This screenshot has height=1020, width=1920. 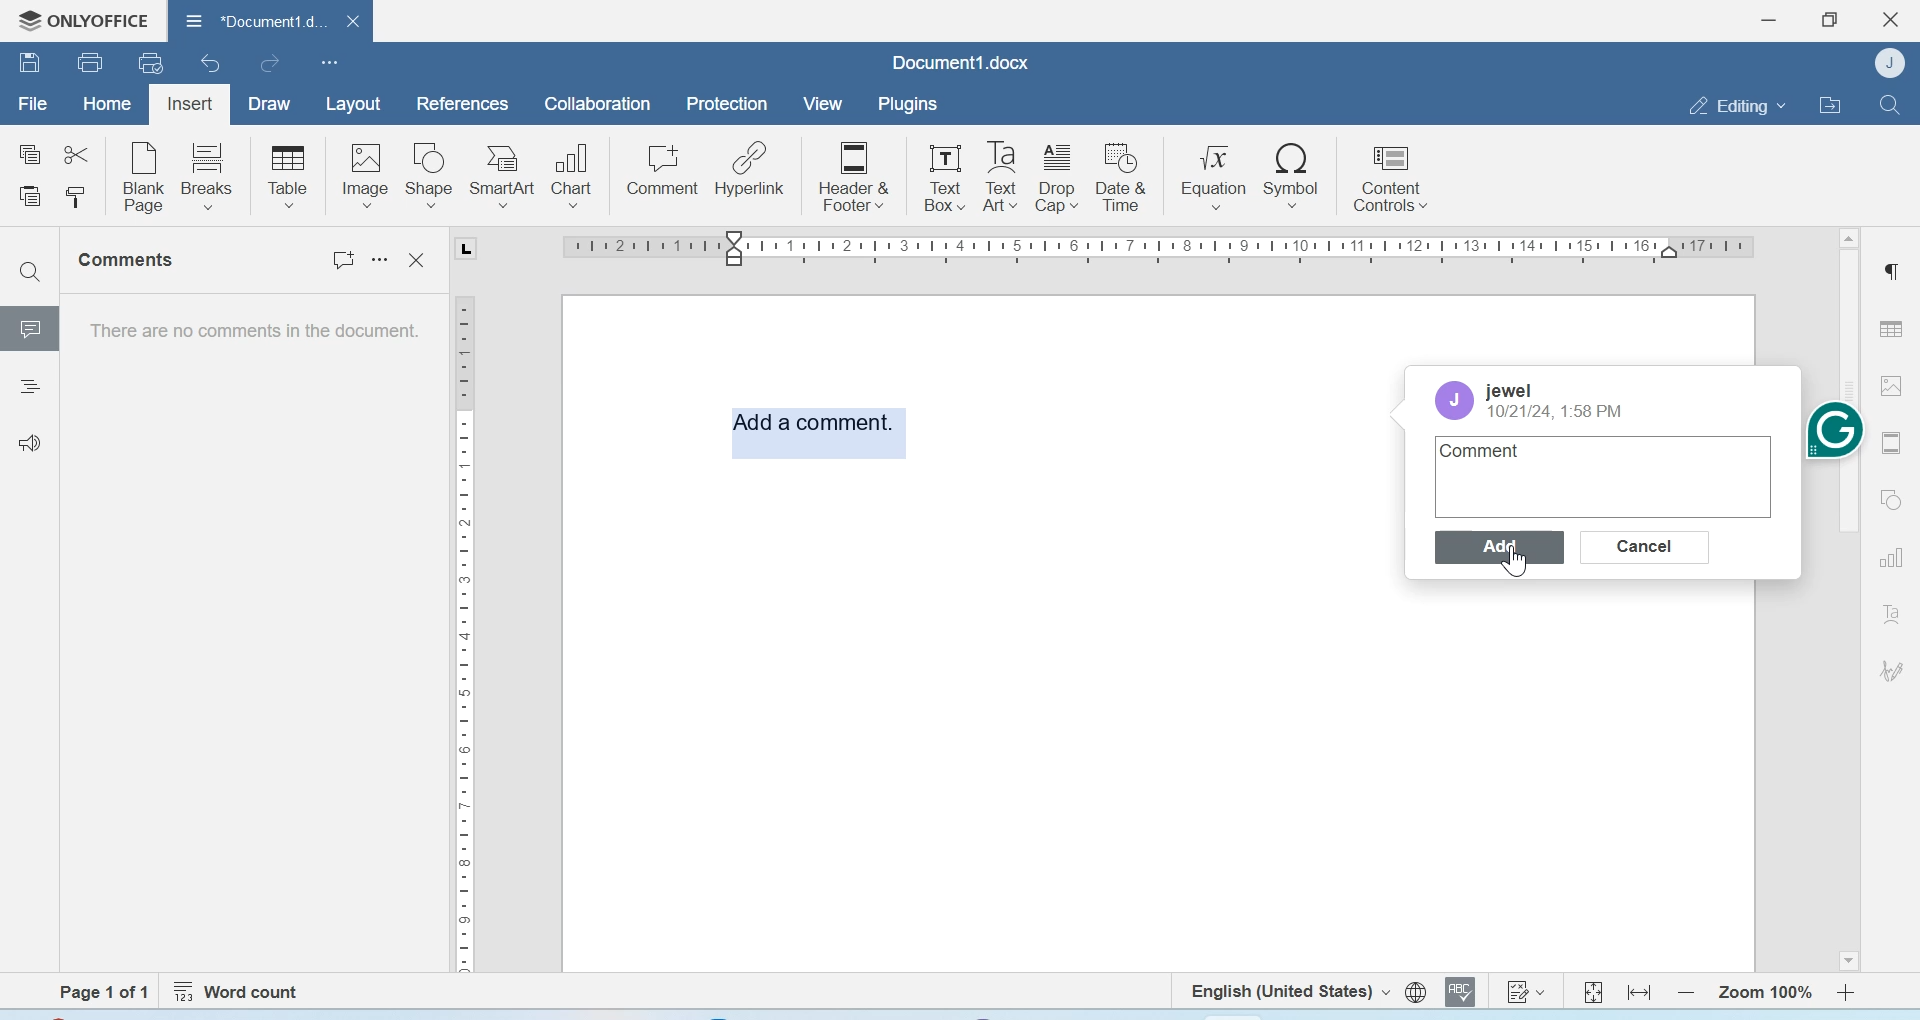 What do you see at coordinates (208, 174) in the screenshot?
I see `breaks` at bounding box center [208, 174].